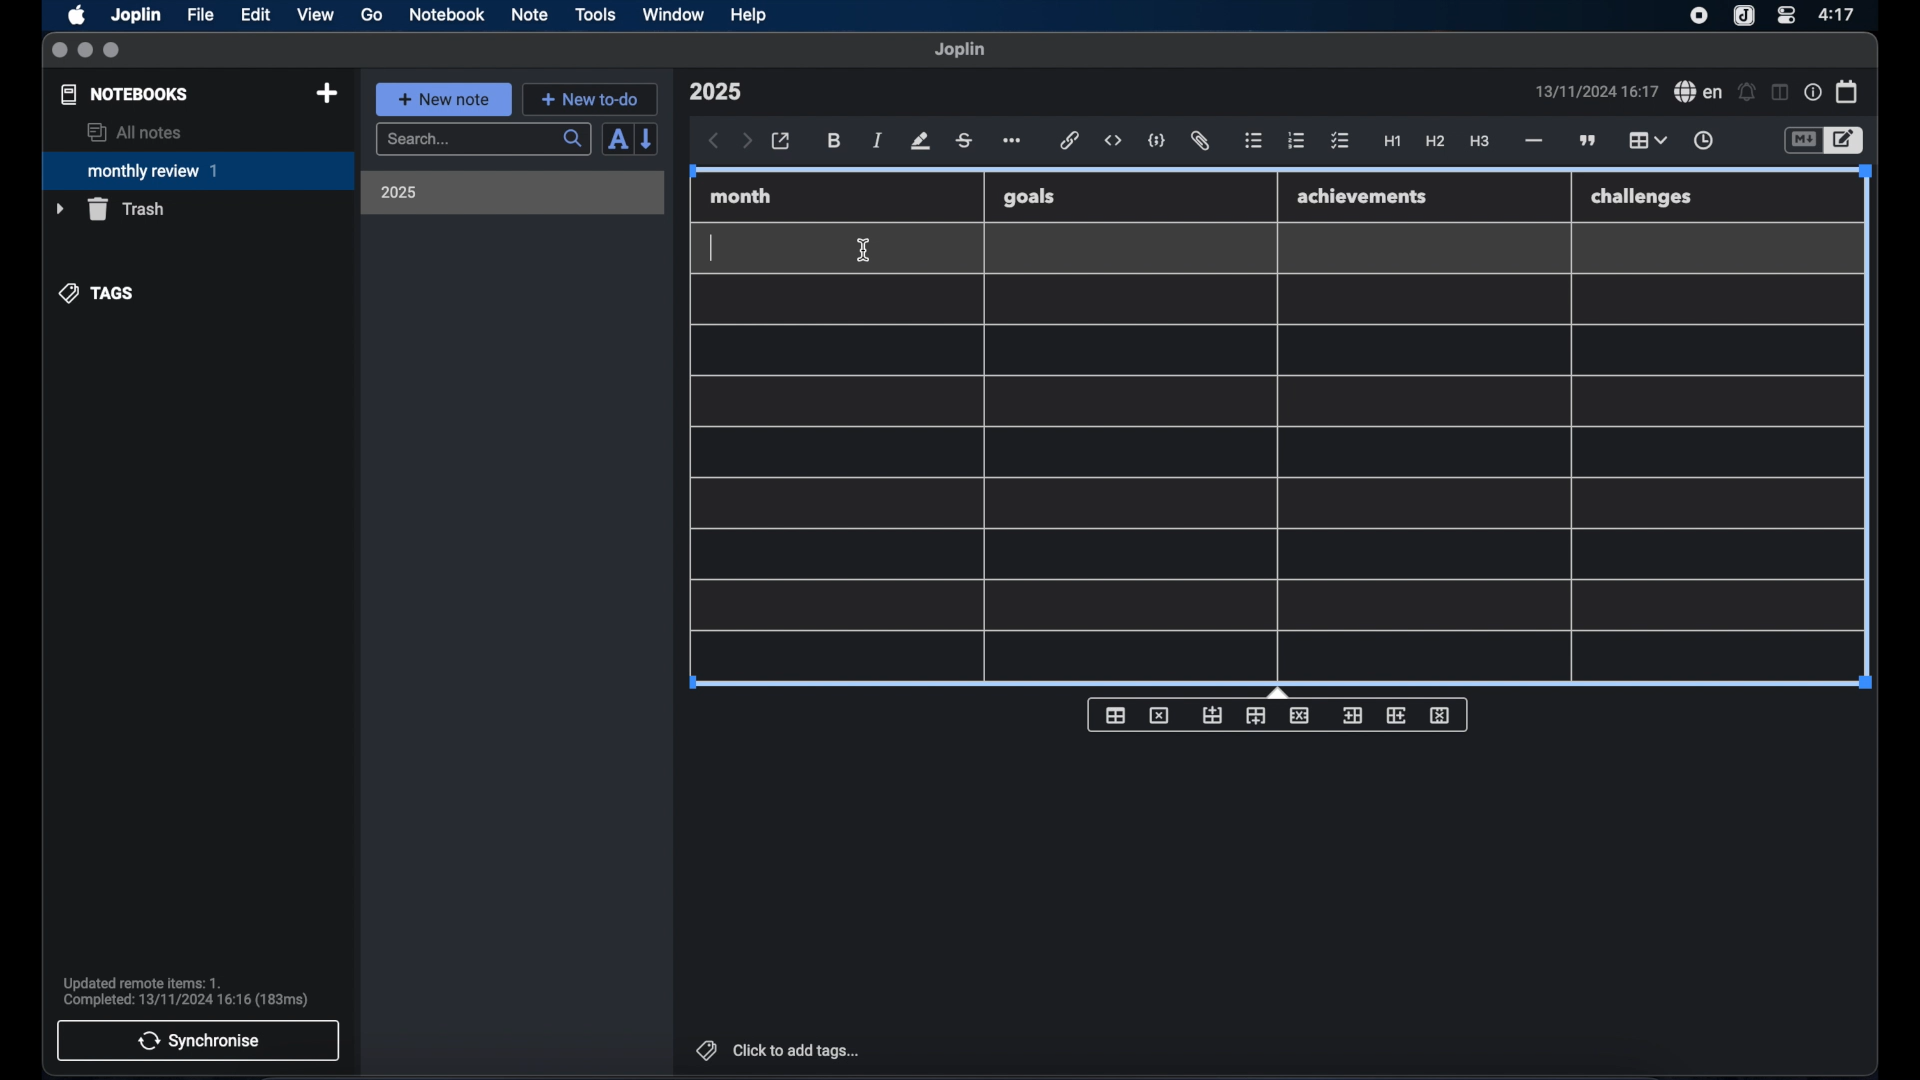  I want to click on more options, so click(1014, 142).